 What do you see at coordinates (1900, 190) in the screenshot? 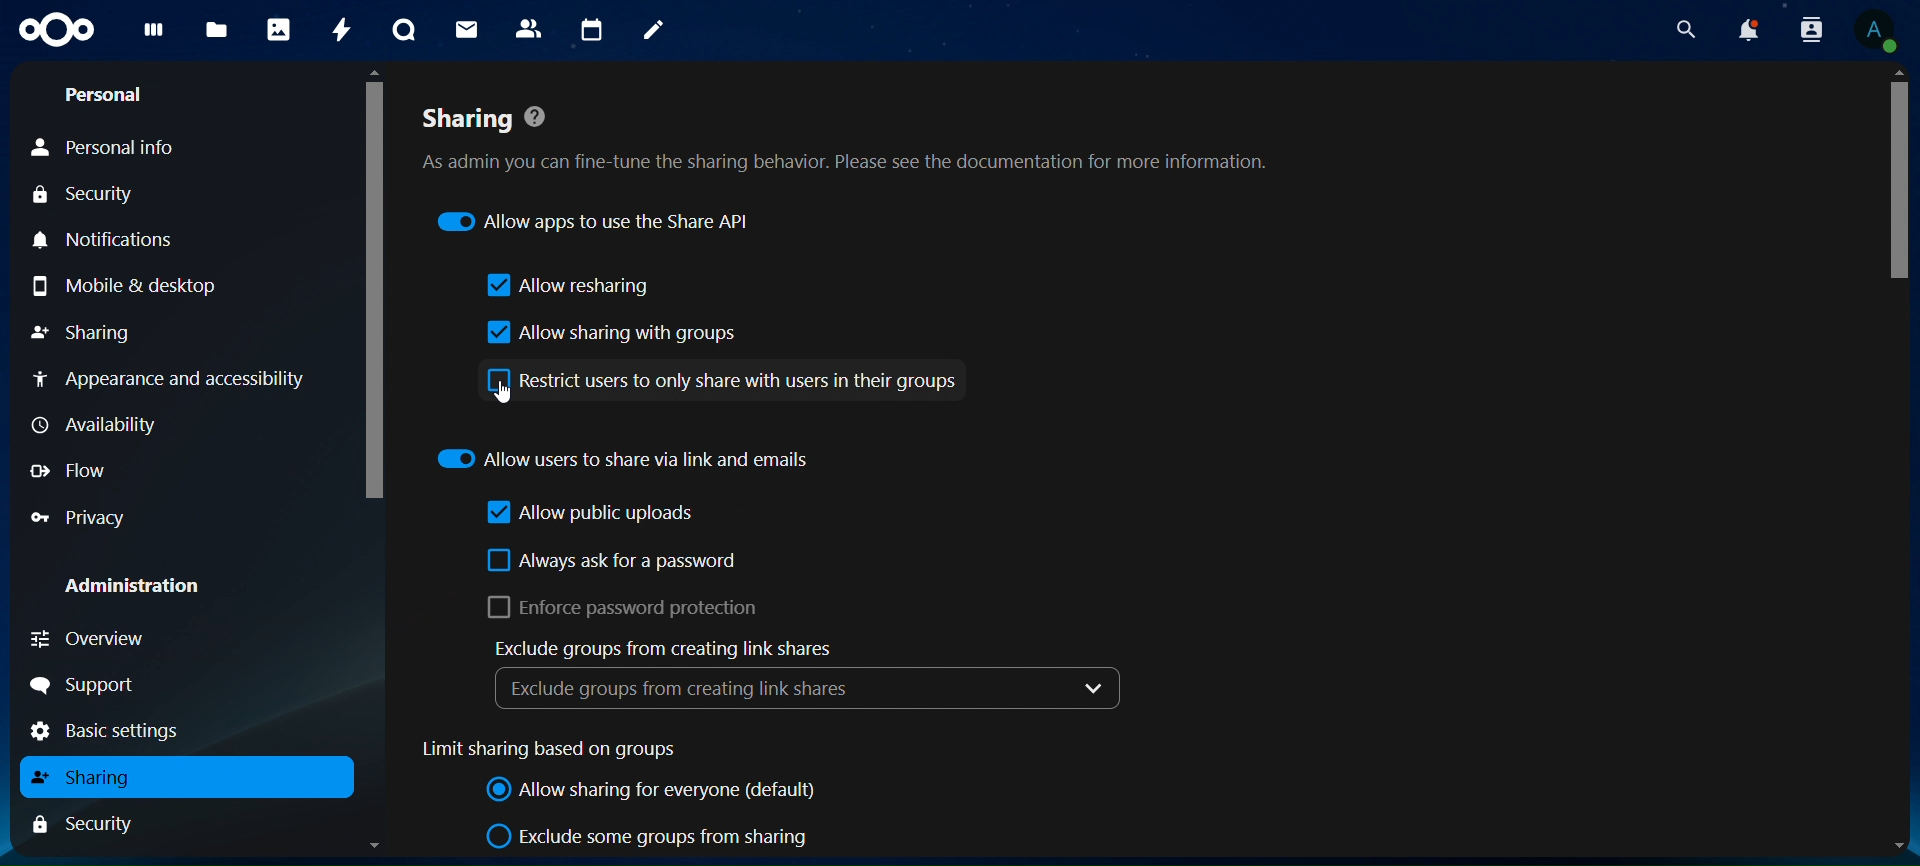
I see `scrollbar` at bounding box center [1900, 190].